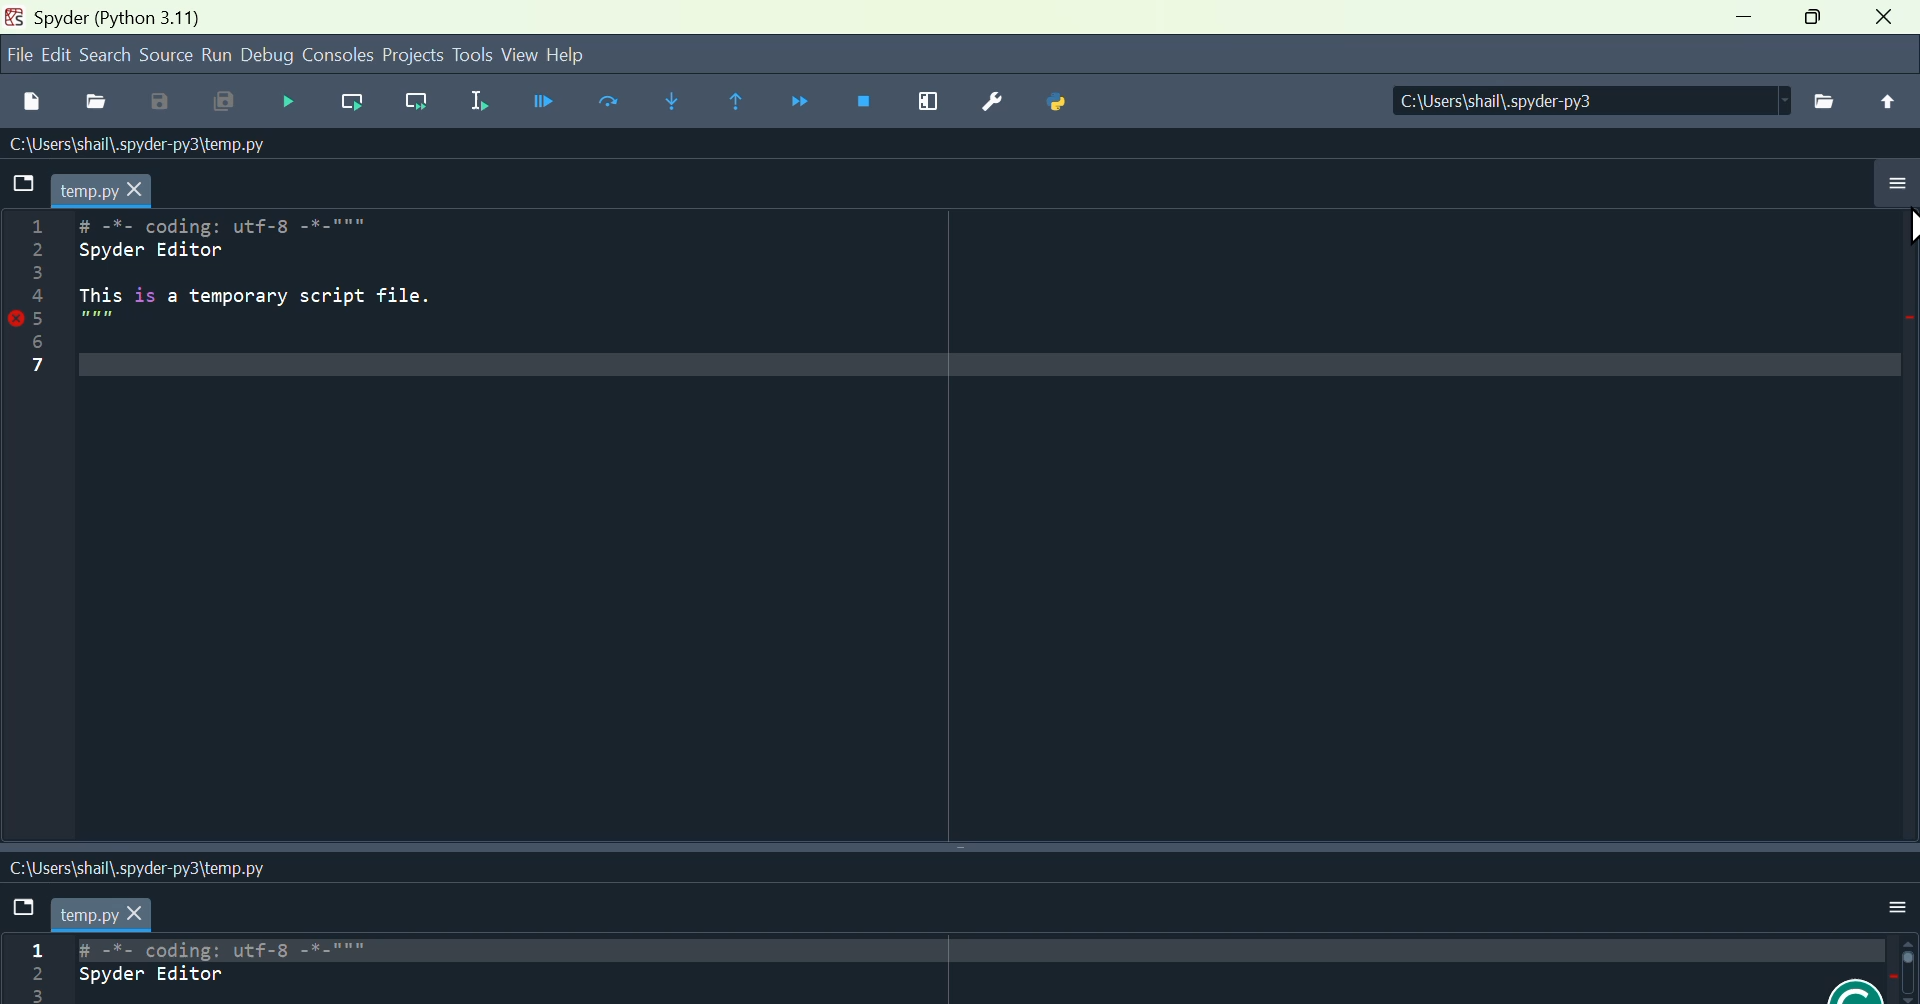 The image size is (1920, 1004). I want to click on Run file, so click(541, 107).